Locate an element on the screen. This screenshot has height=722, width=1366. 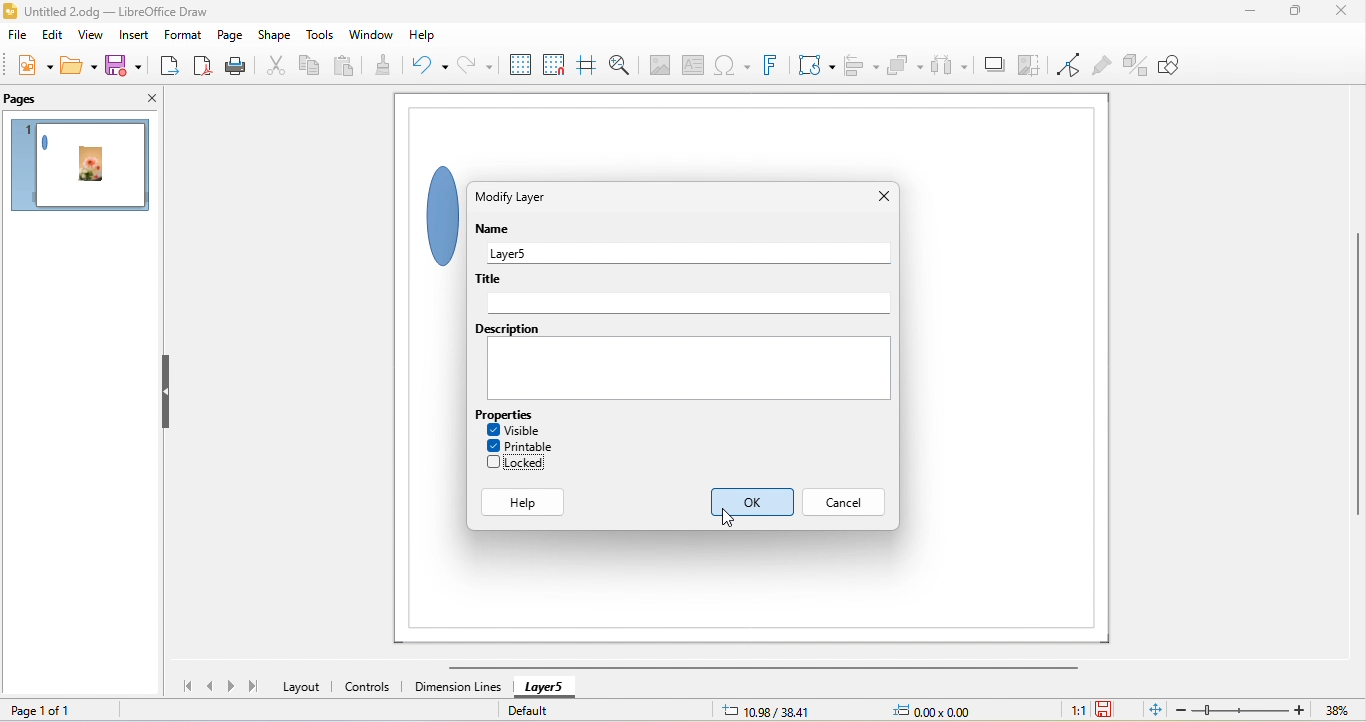
text box is located at coordinates (694, 66).